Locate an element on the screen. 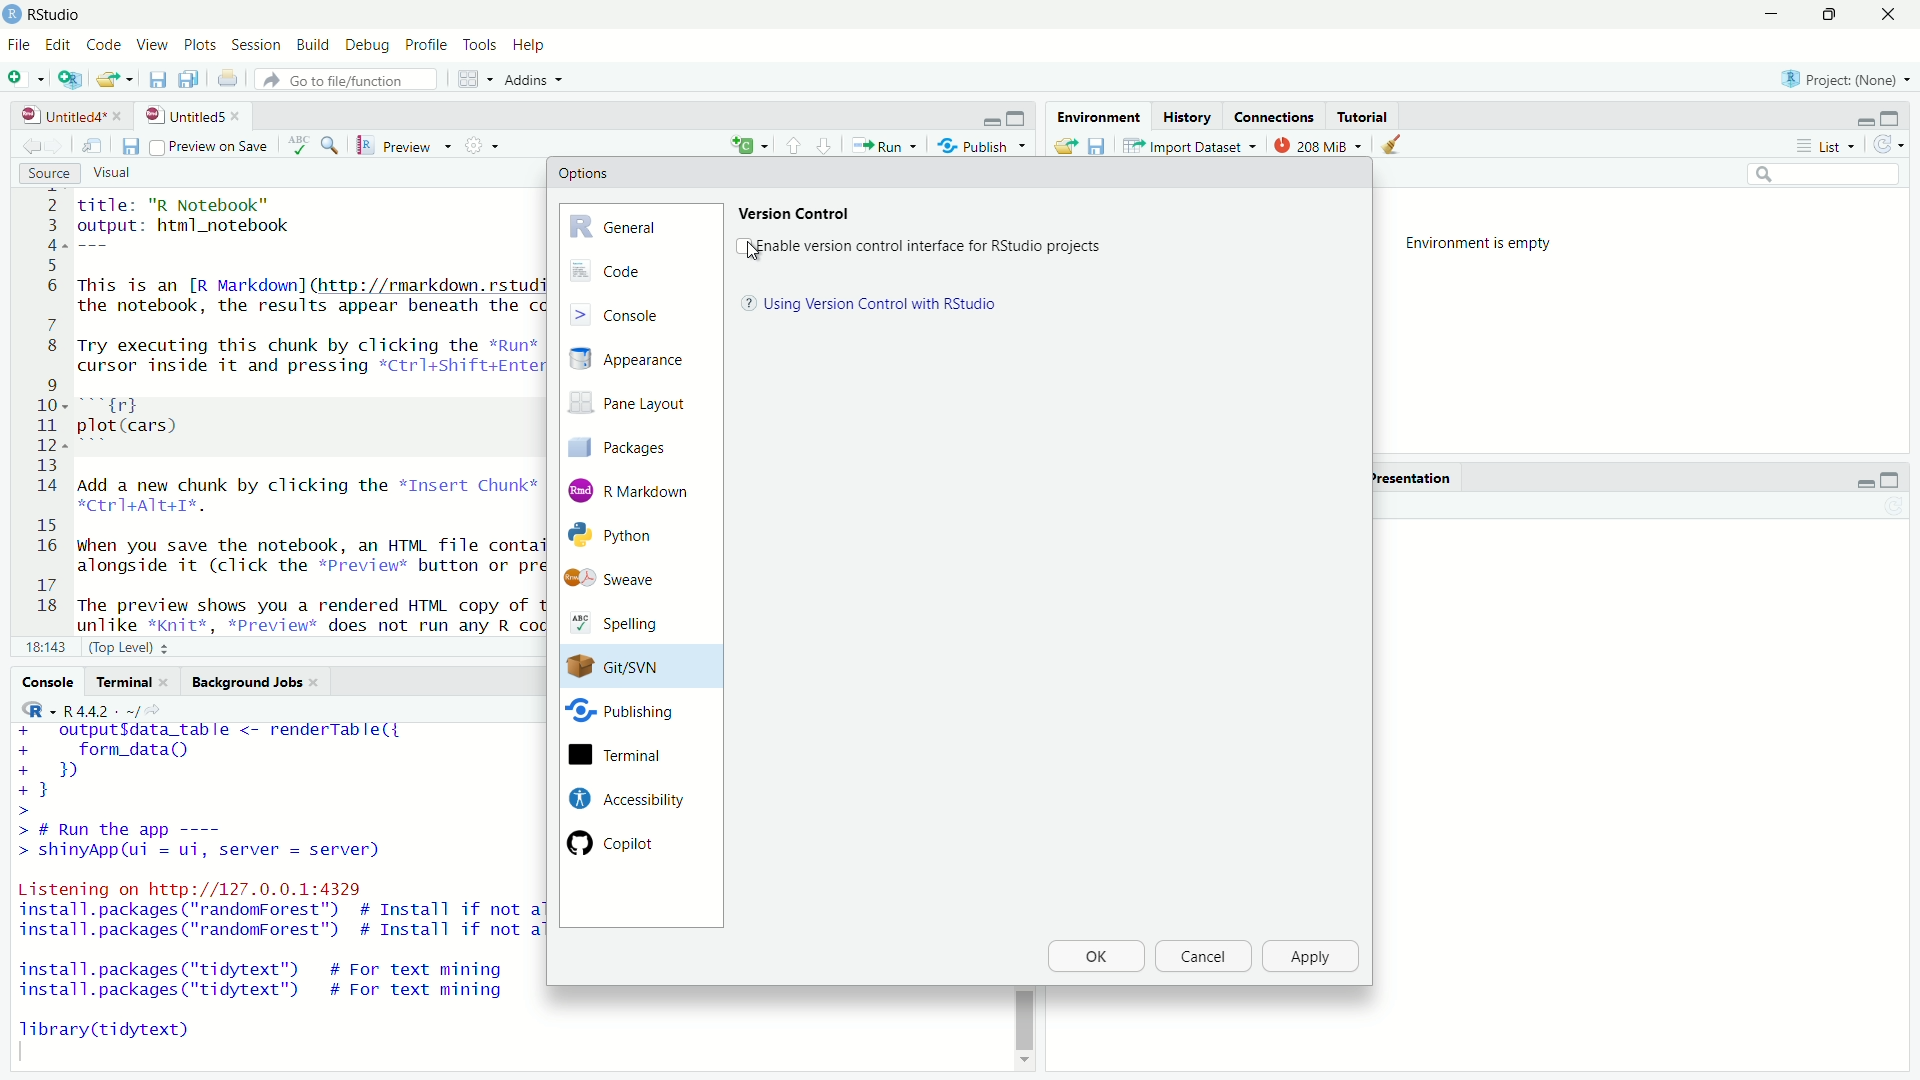  Profile is located at coordinates (425, 46).